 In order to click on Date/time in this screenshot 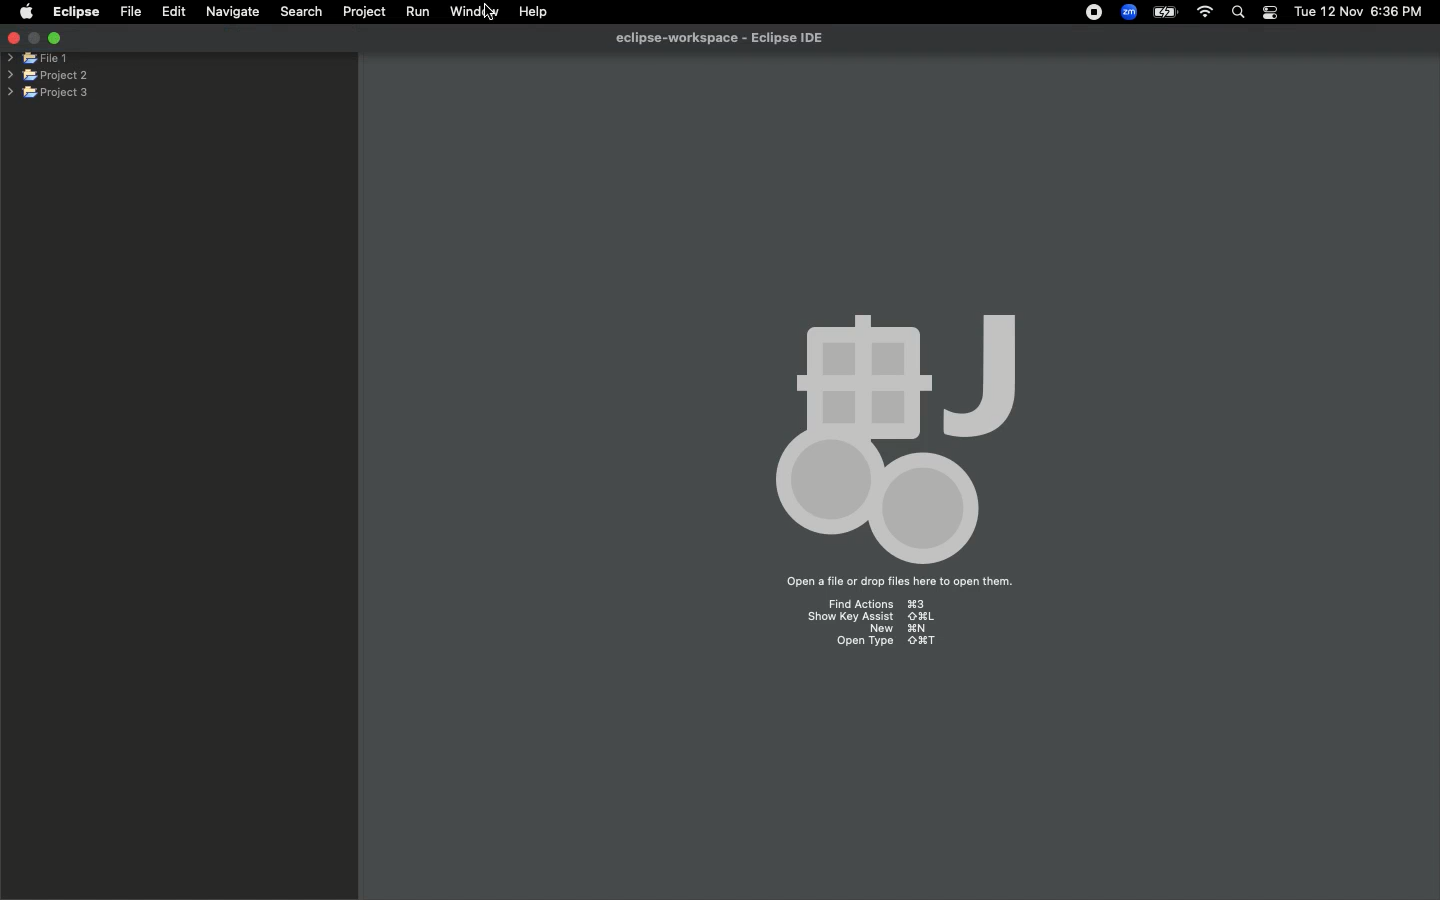, I will do `click(1360, 11)`.